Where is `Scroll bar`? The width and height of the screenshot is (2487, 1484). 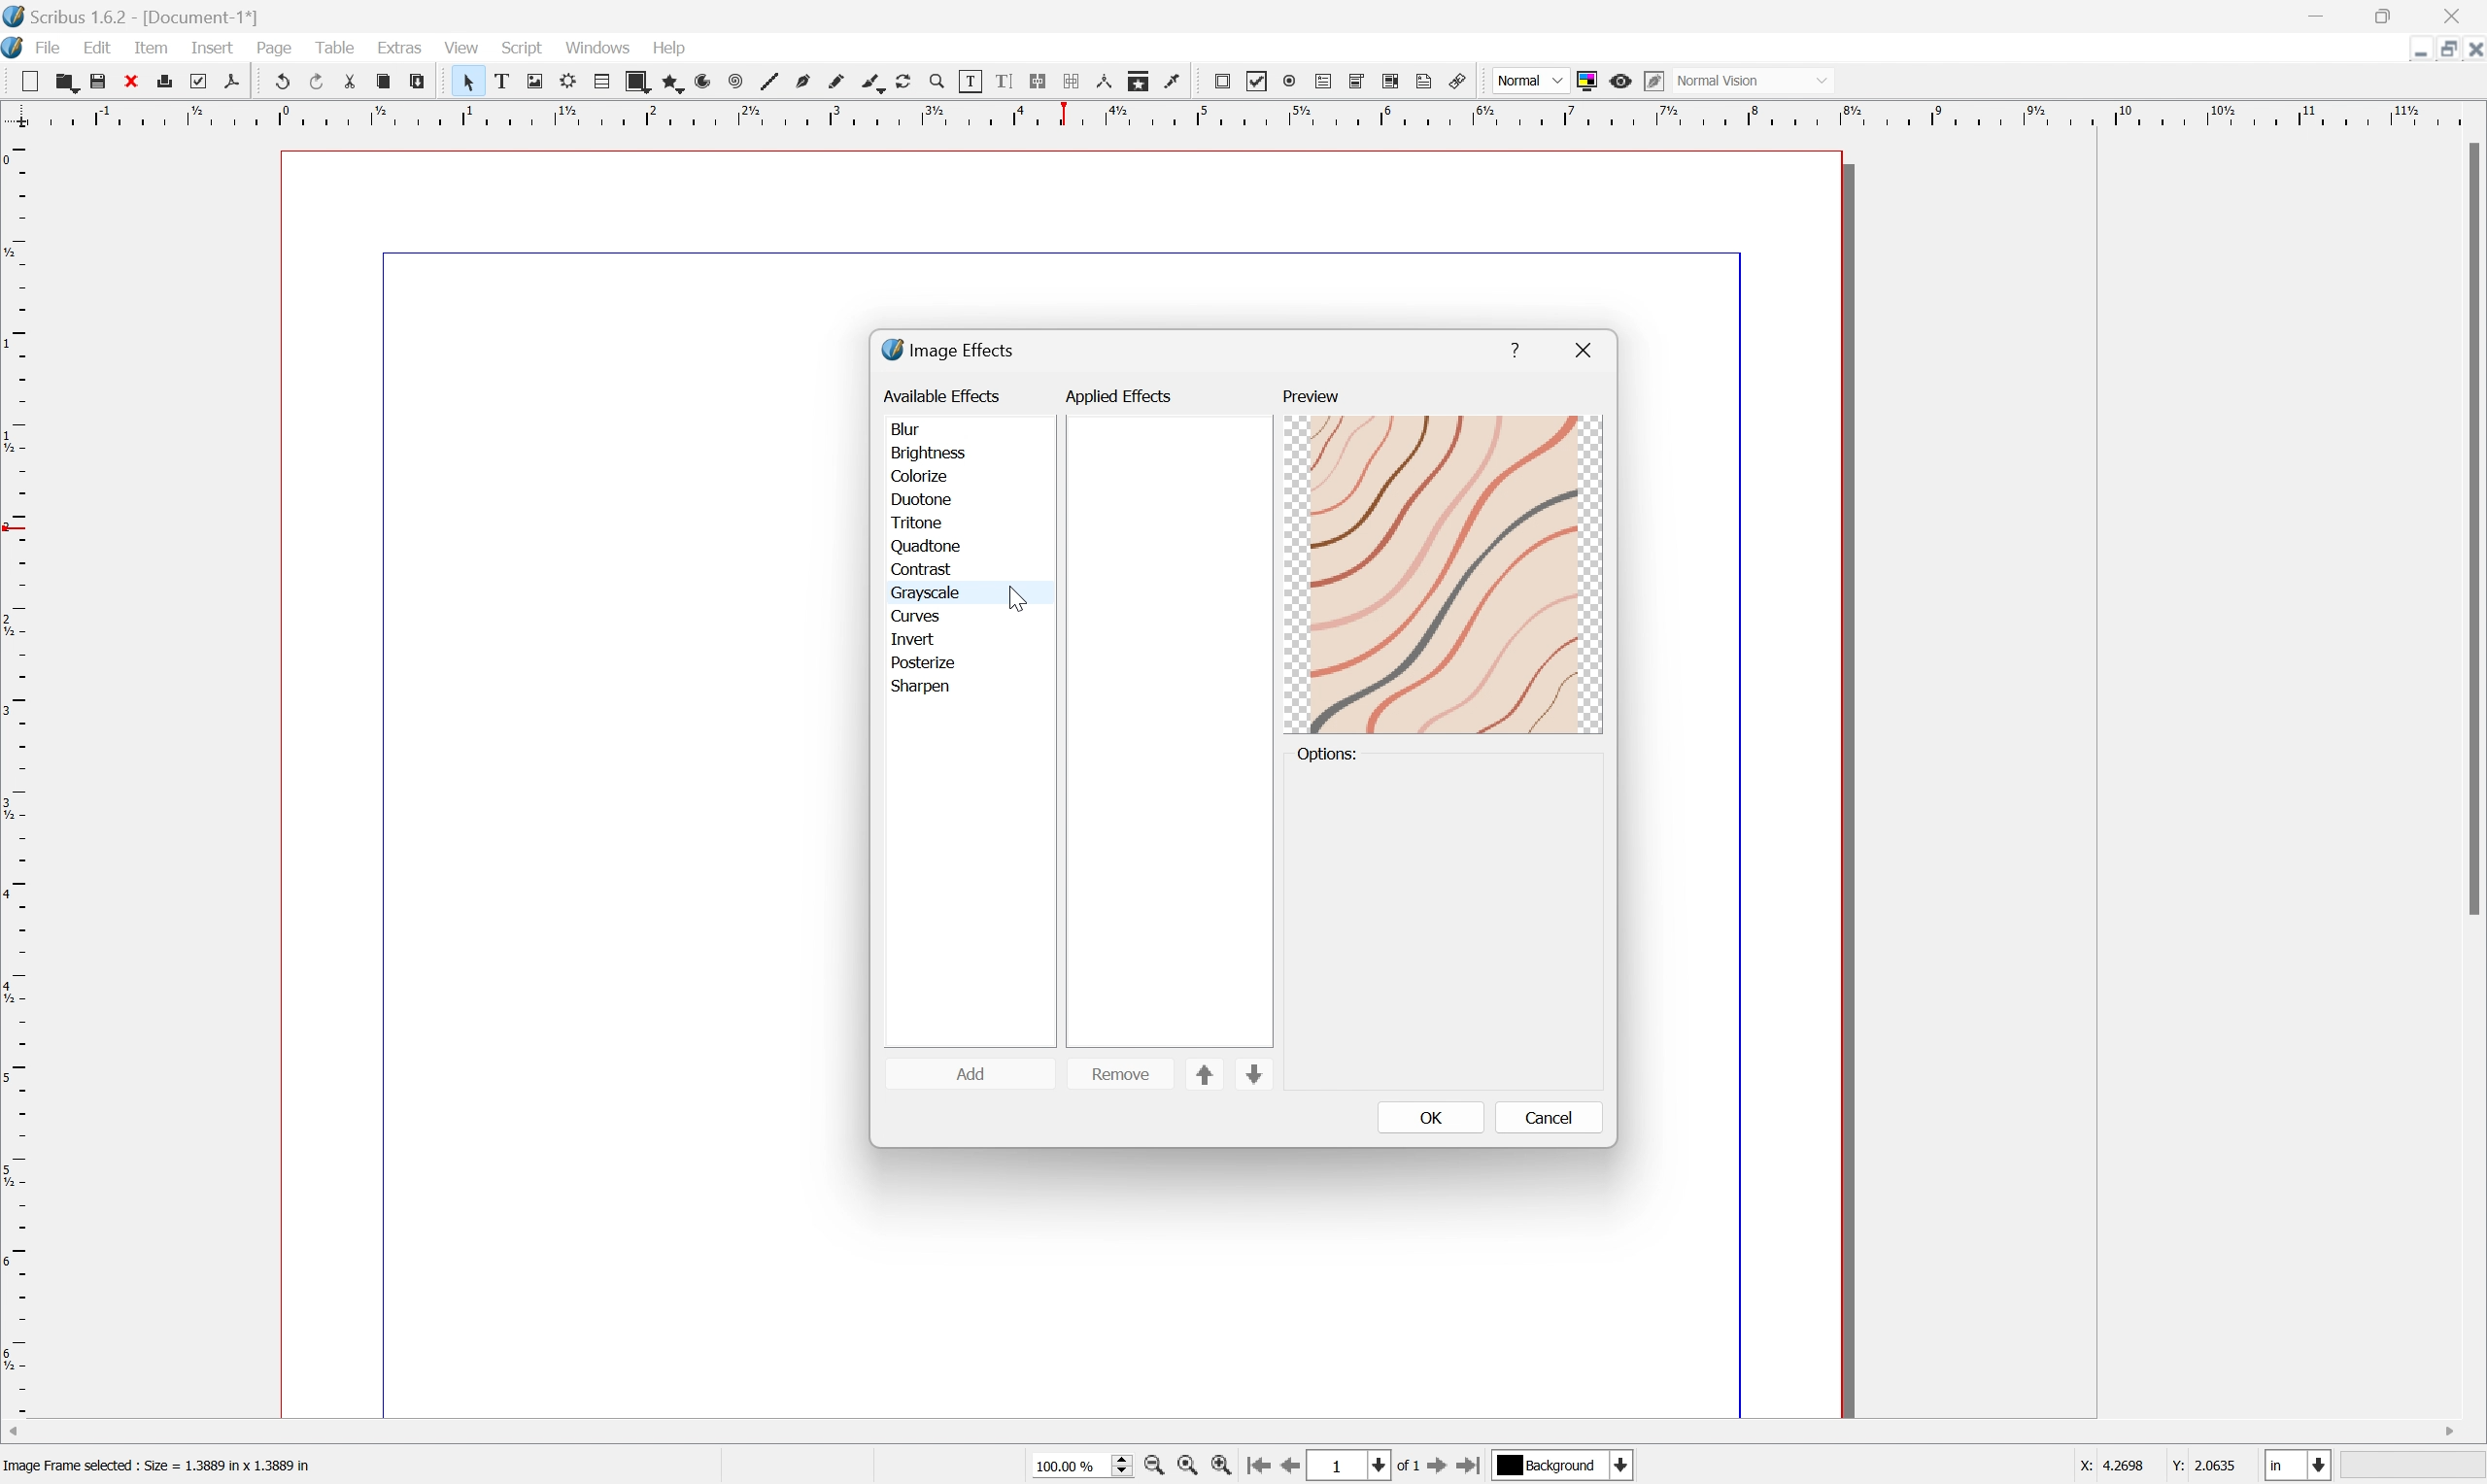 Scroll bar is located at coordinates (2471, 528).